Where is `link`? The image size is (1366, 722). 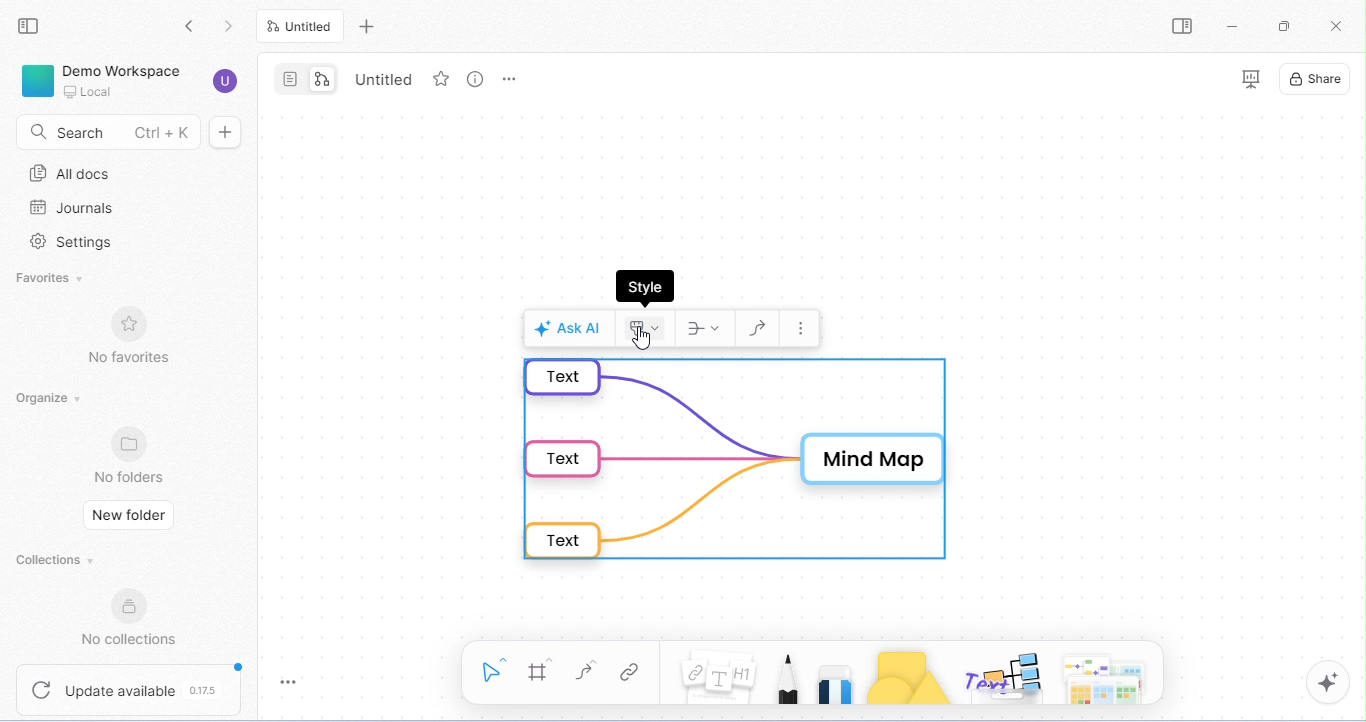
link is located at coordinates (627, 674).